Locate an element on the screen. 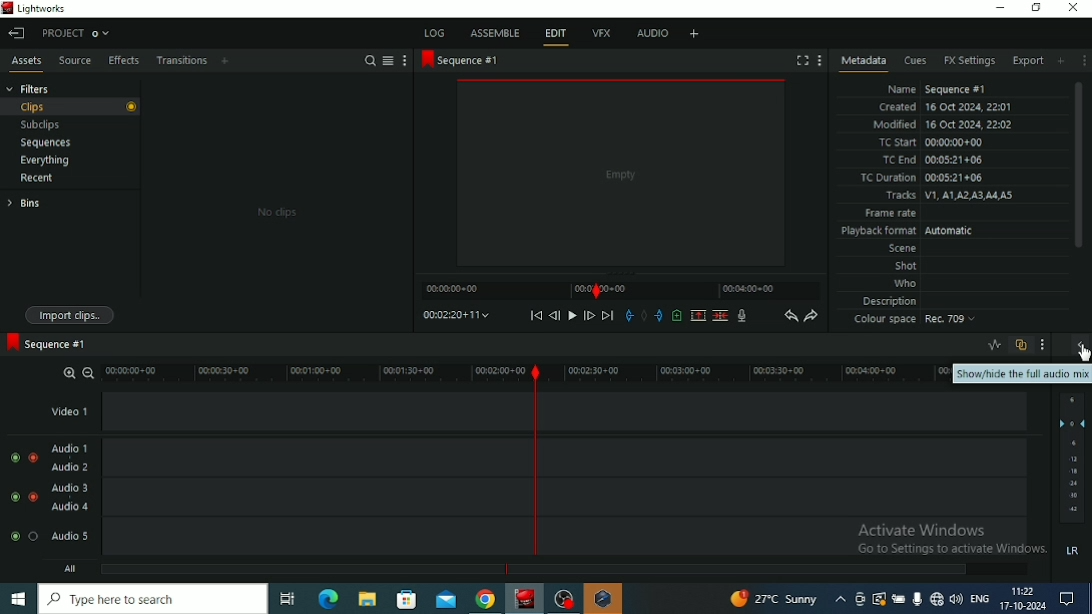  Mic is located at coordinates (917, 599).